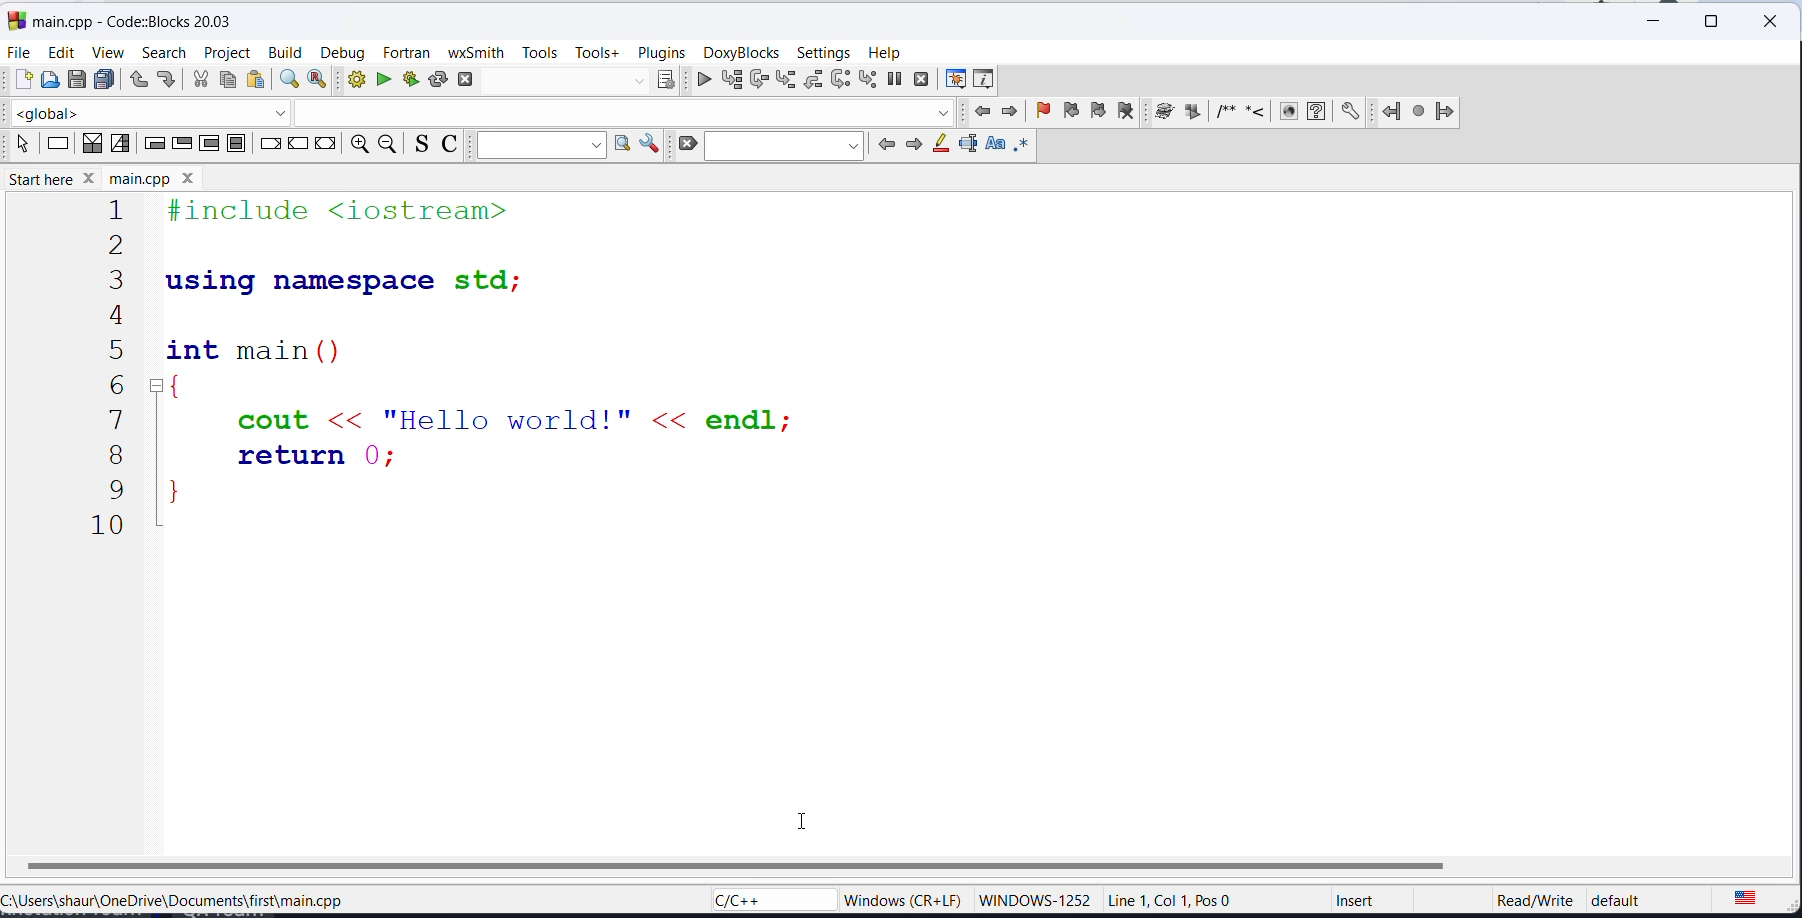 This screenshot has width=1802, height=918. What do you see at coordinates (1772, 24) in the screenshot?
I see `close` at bounding box center [1772, 24].